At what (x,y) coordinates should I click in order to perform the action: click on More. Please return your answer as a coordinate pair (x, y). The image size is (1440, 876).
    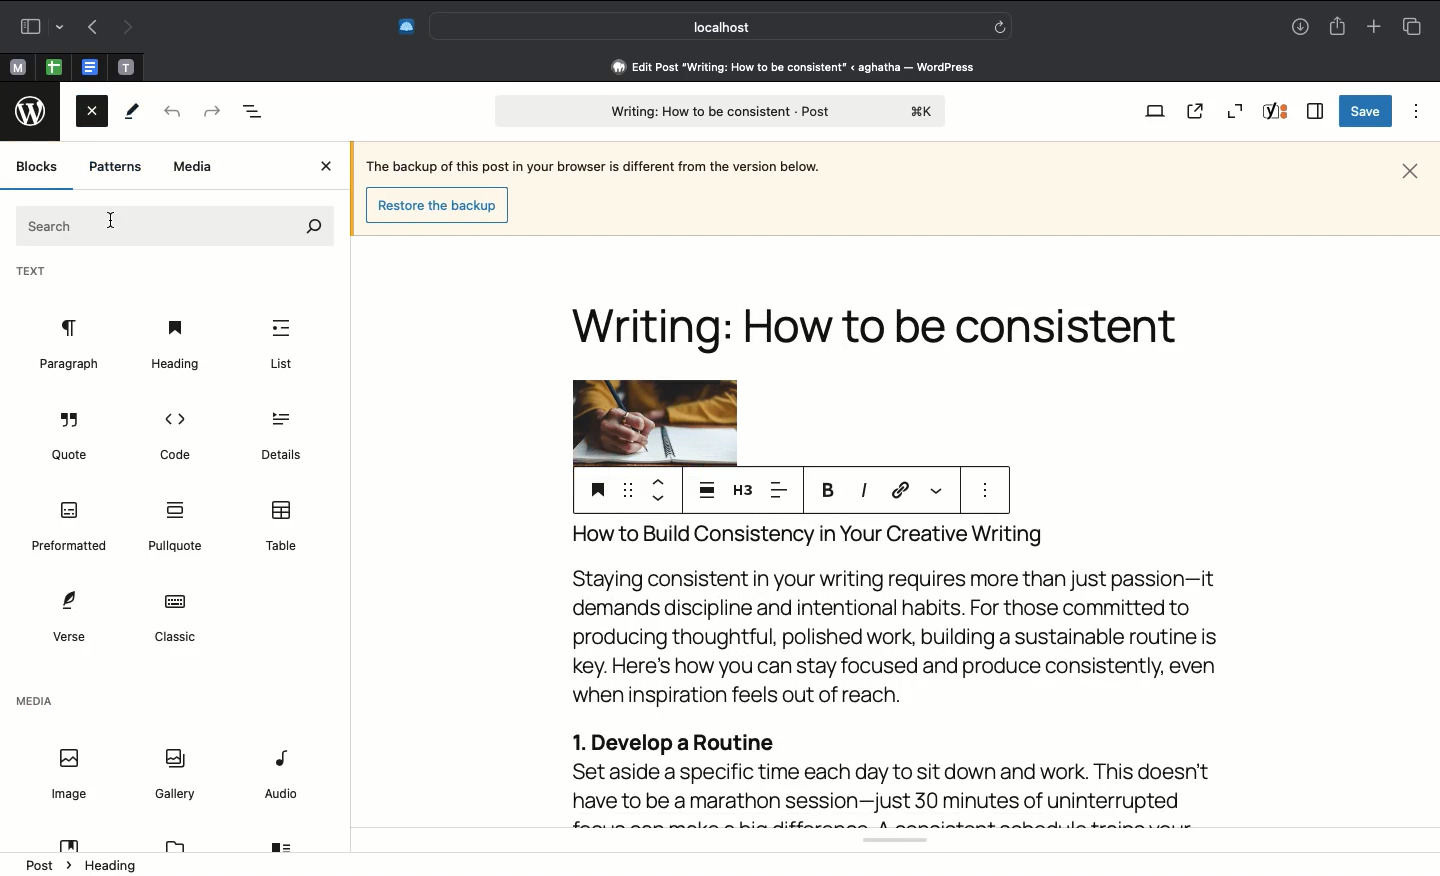
    Looking at the image, I should click on (938, 491).